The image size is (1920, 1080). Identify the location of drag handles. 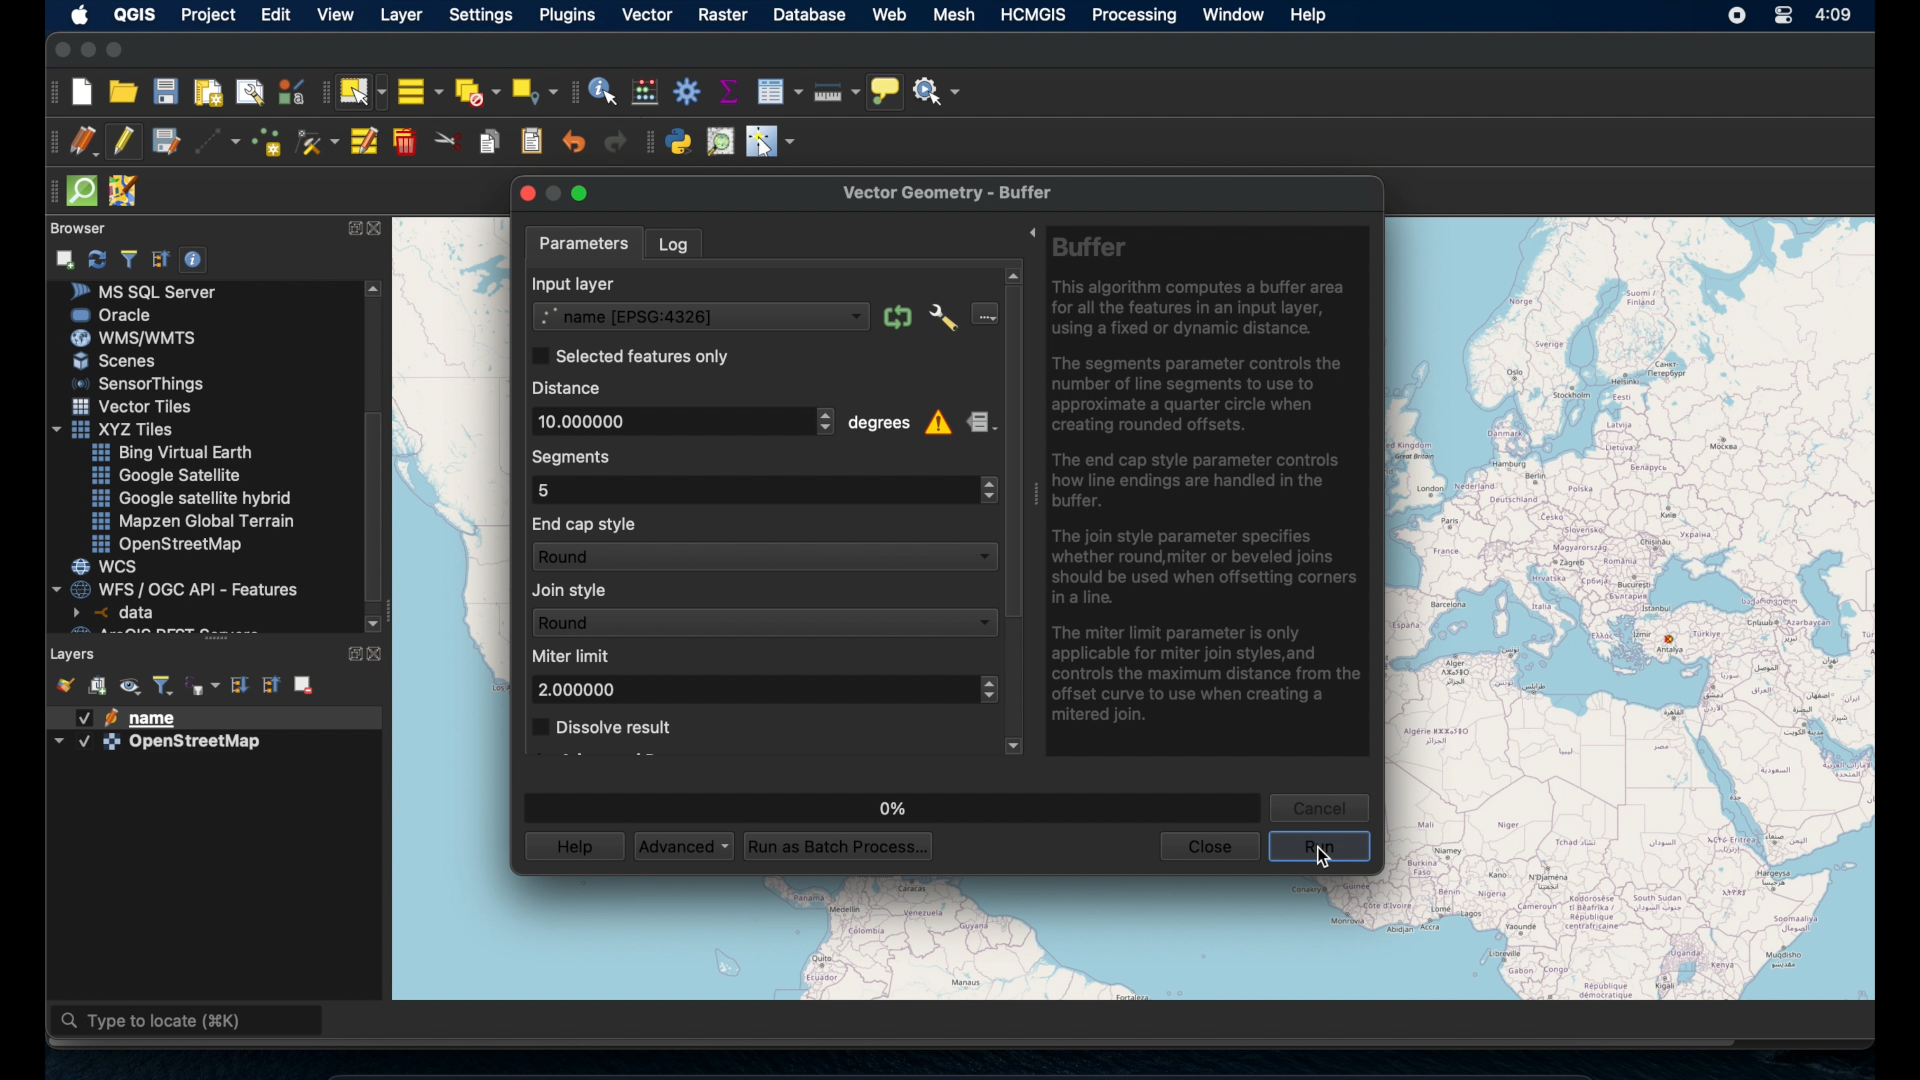
(49, 189).